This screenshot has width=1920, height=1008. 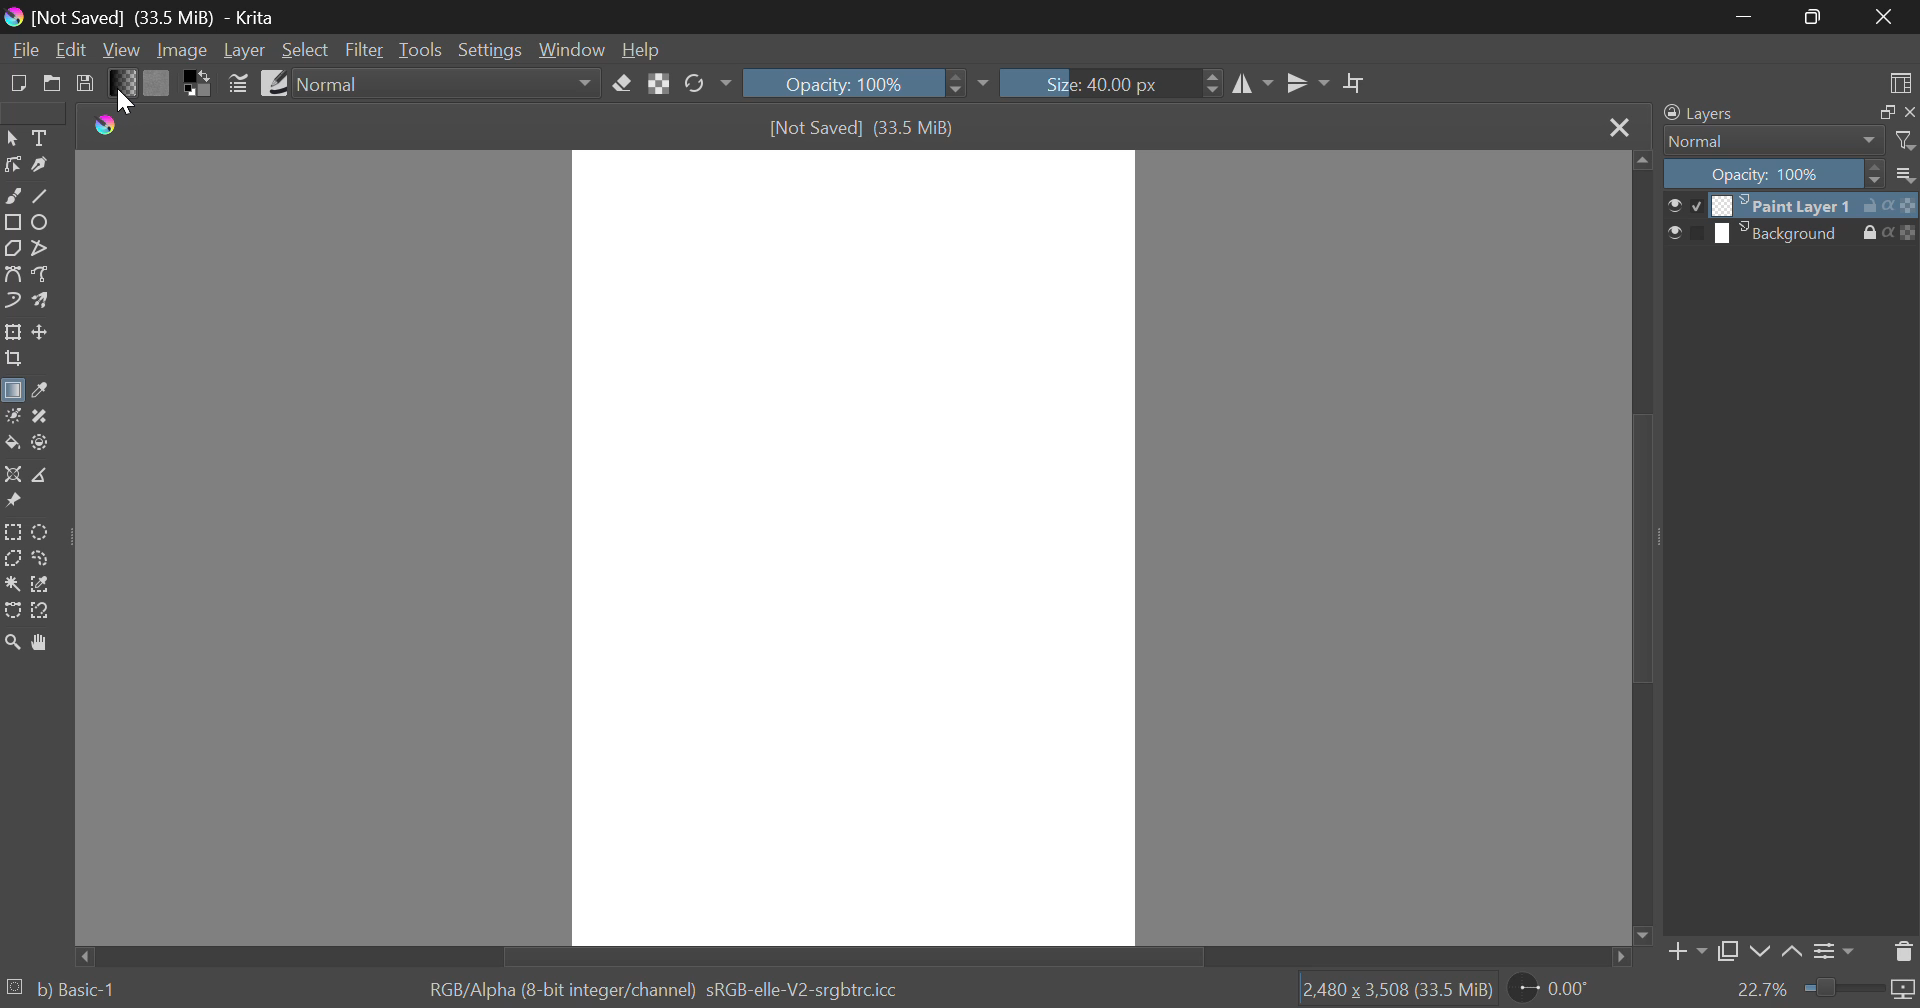 What do you see at coordinates (856, 955) in the screenshot?
I see `Scroll Bar` at bounding box center [856, 955].